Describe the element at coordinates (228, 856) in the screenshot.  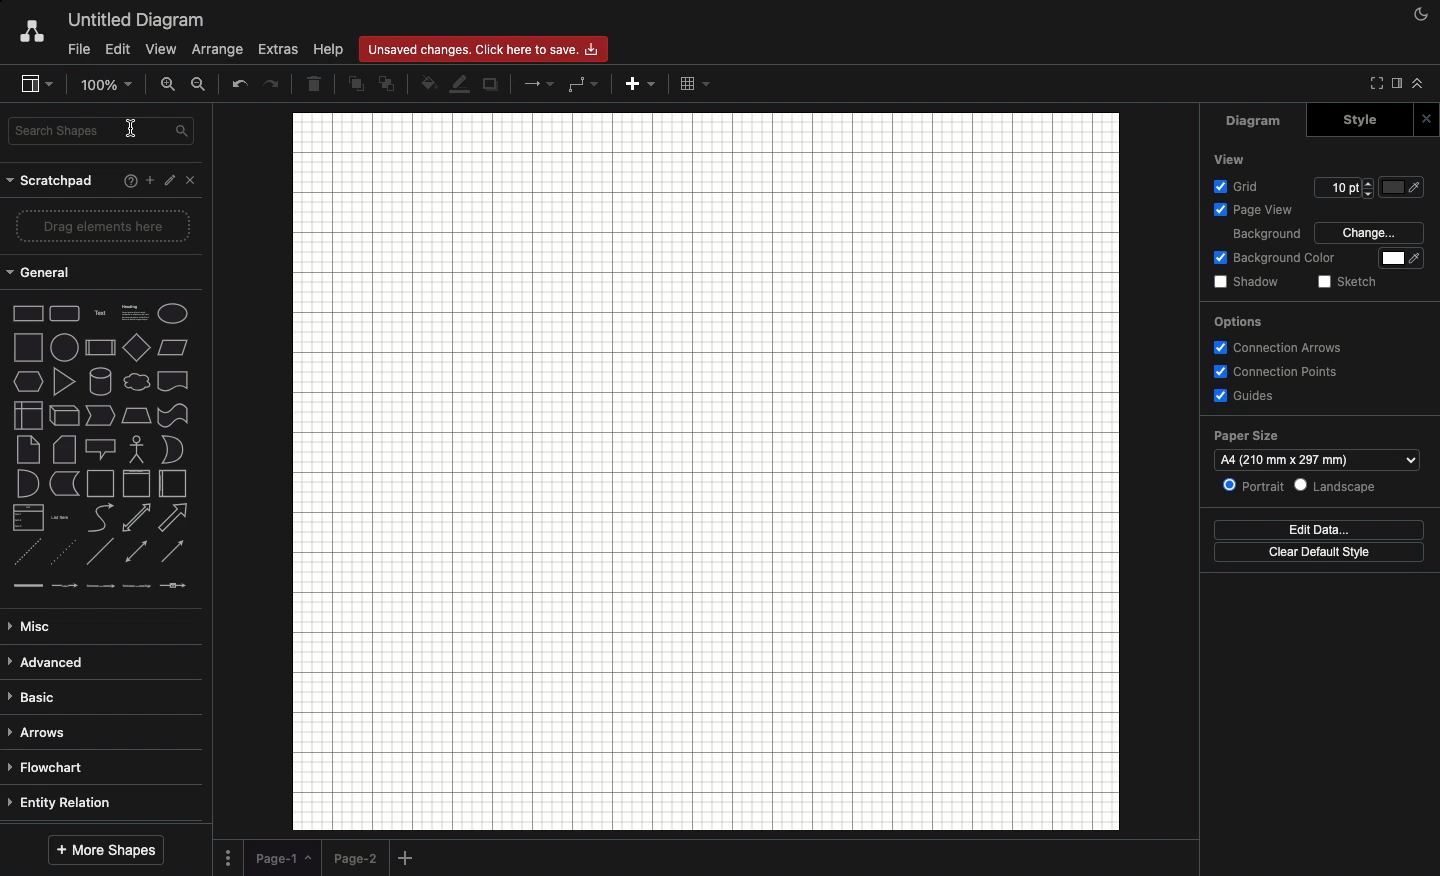
I see `Options` at that location.